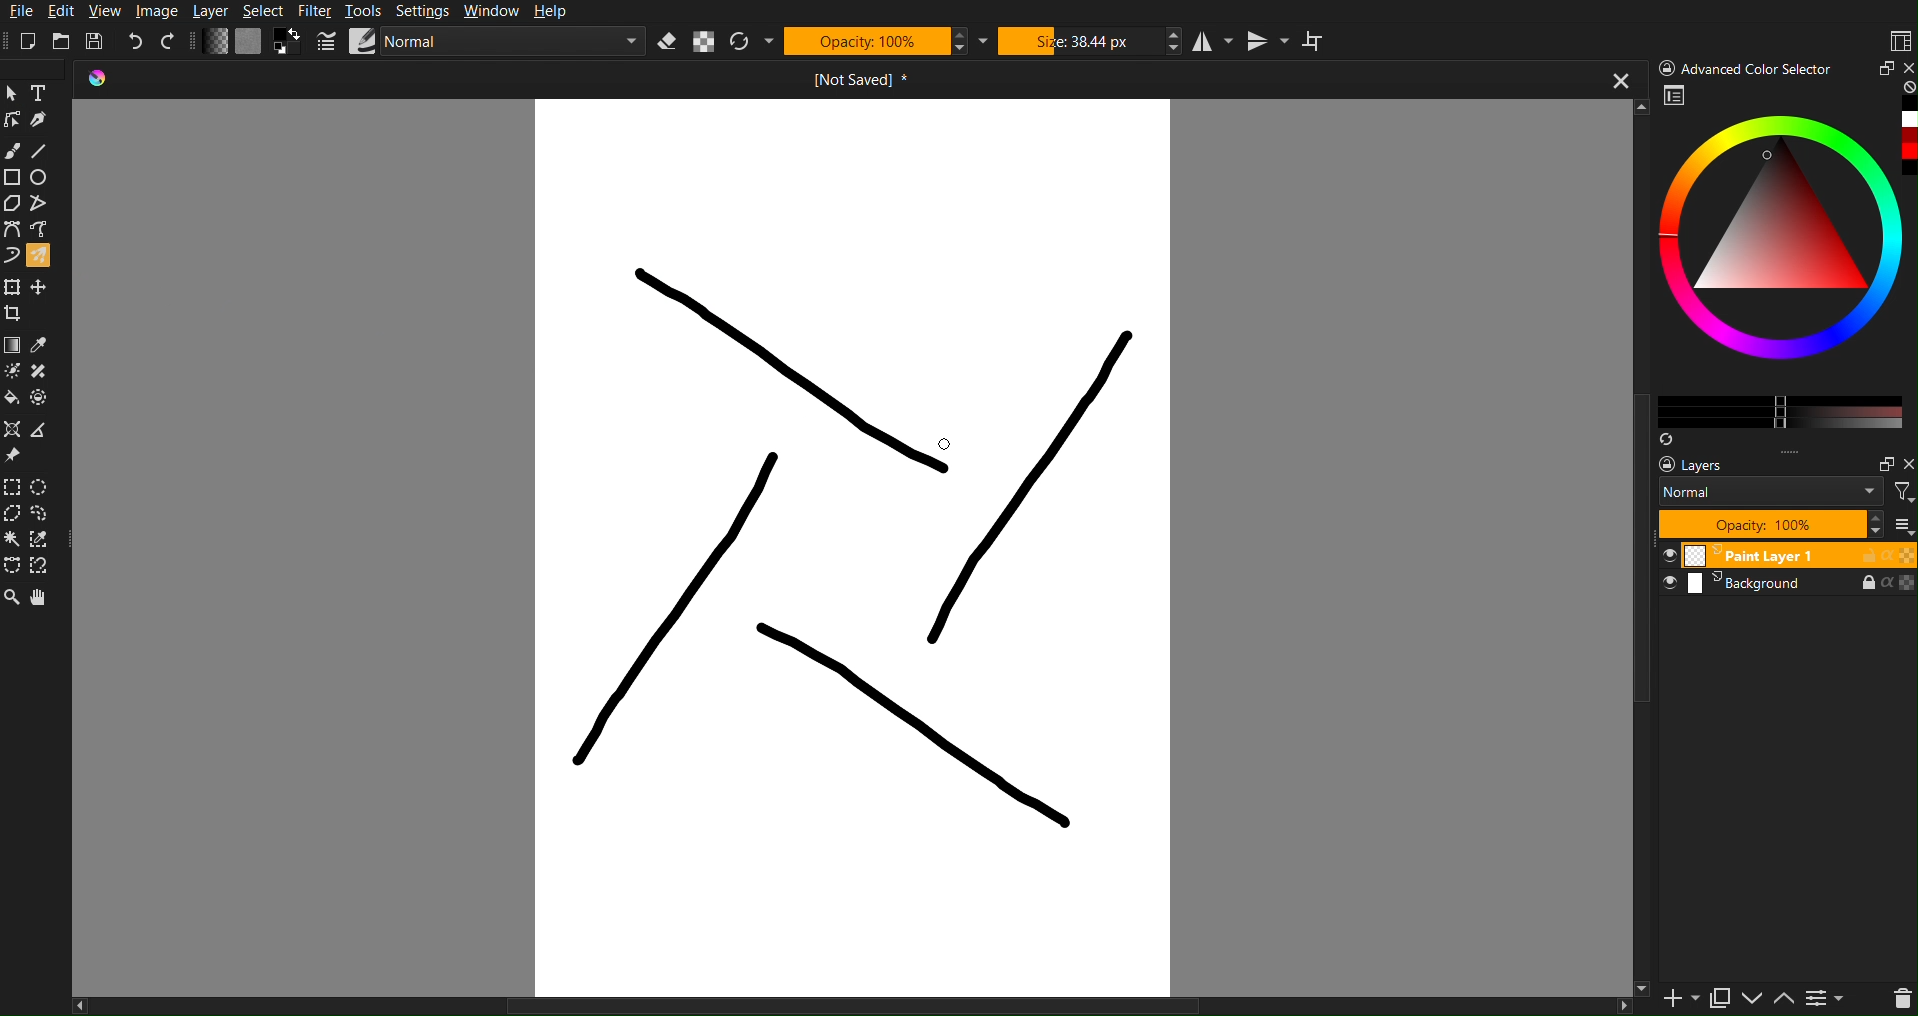 The height and width of the screenshot is (1016, 1918). I want to click on Settings, so click(426, 11).